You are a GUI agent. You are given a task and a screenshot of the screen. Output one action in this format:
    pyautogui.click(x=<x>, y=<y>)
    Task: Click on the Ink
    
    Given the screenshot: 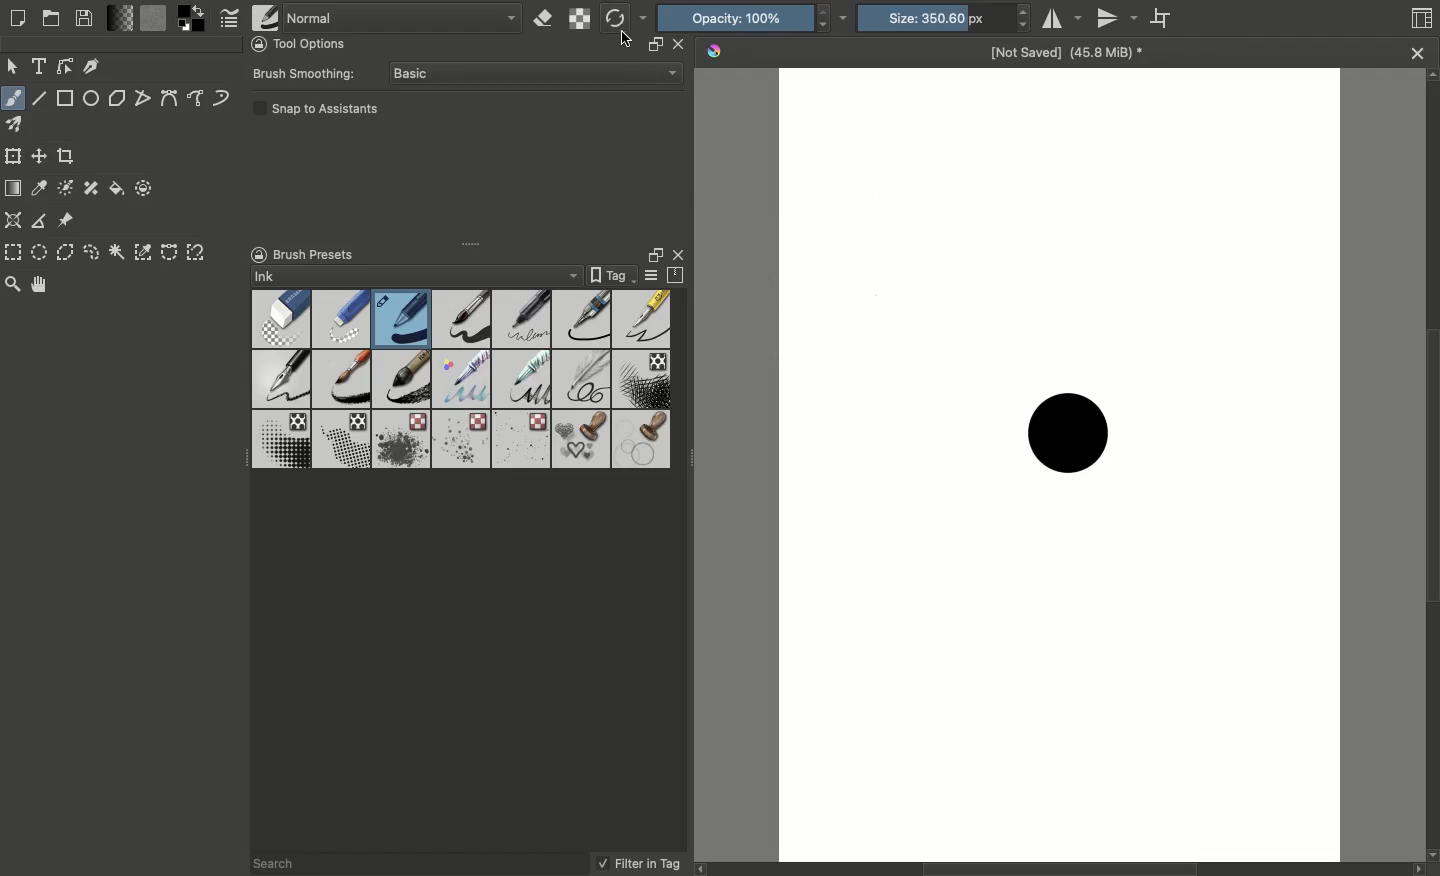 What is the action you would take?
    pyautogui.click(x=415, y=276)
    